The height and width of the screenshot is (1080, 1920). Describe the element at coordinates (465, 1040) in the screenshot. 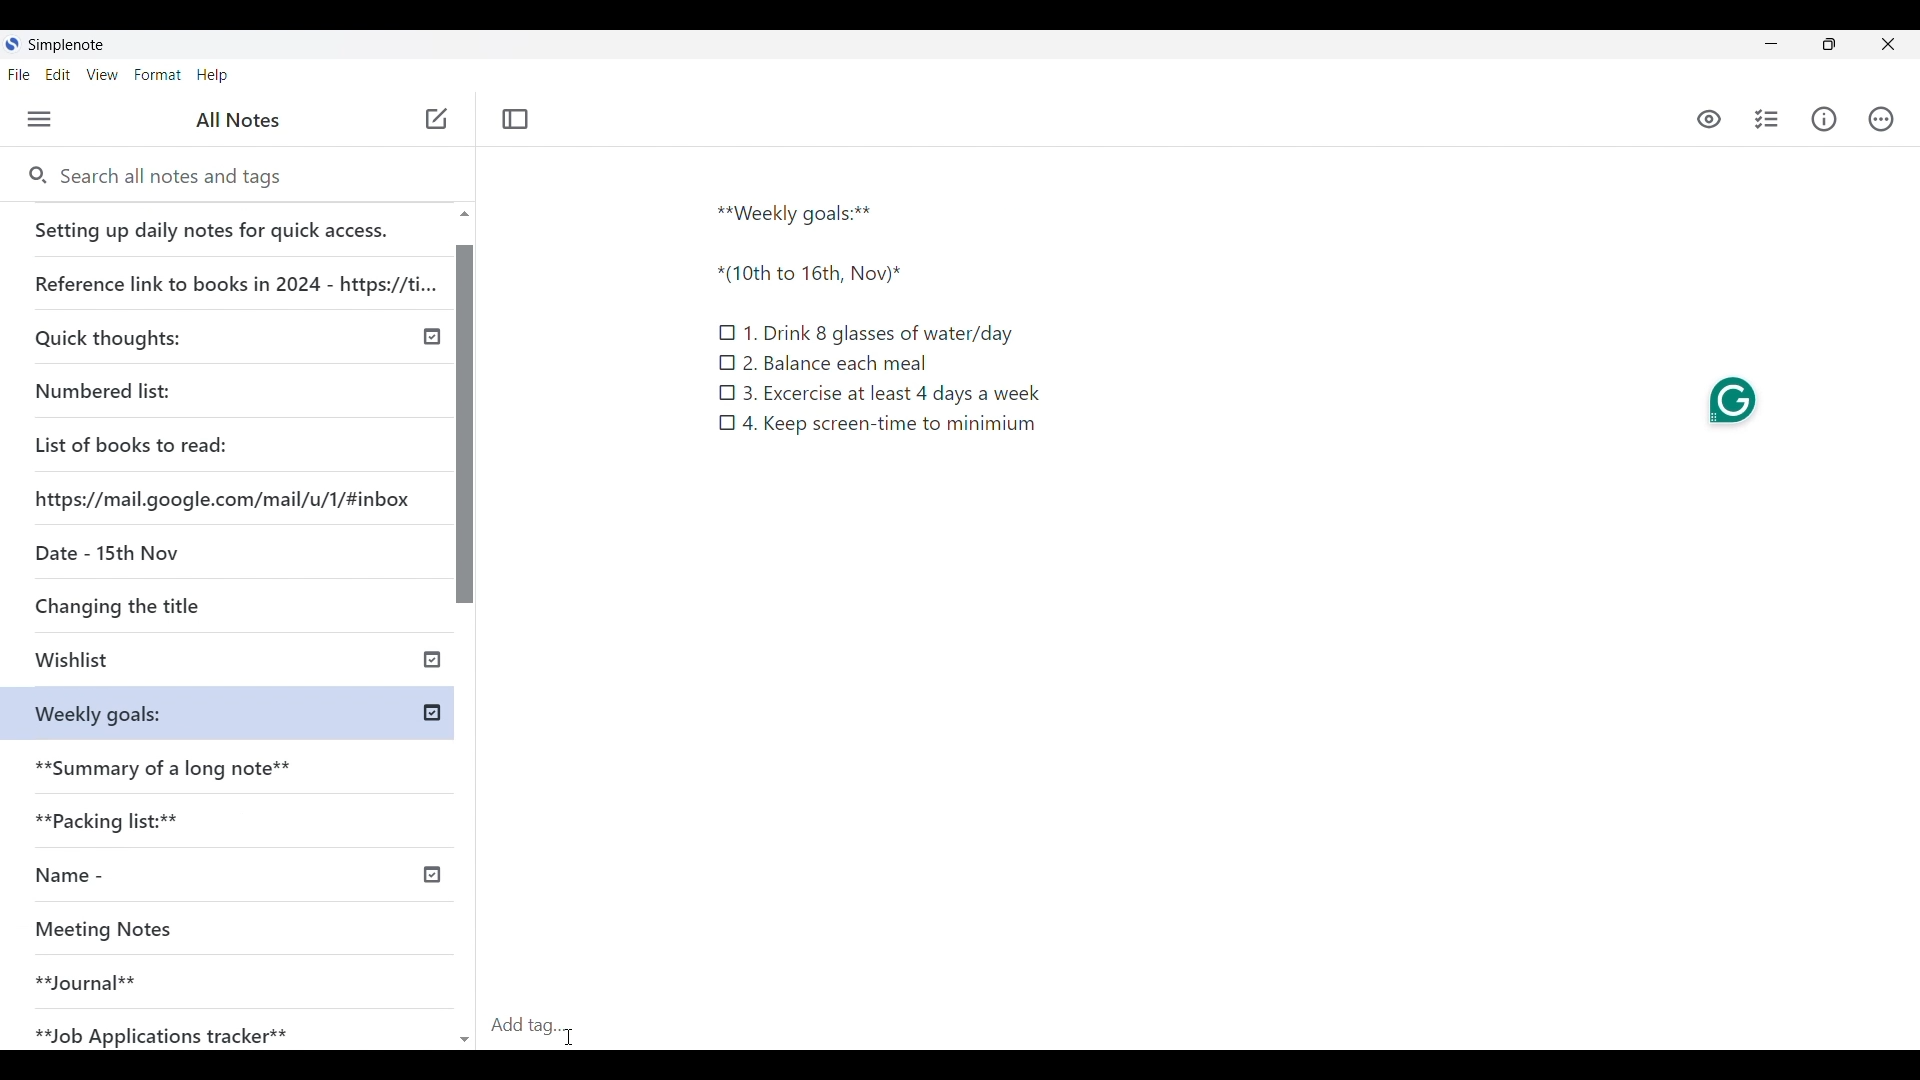

I see `Quick slide to top` at that location.